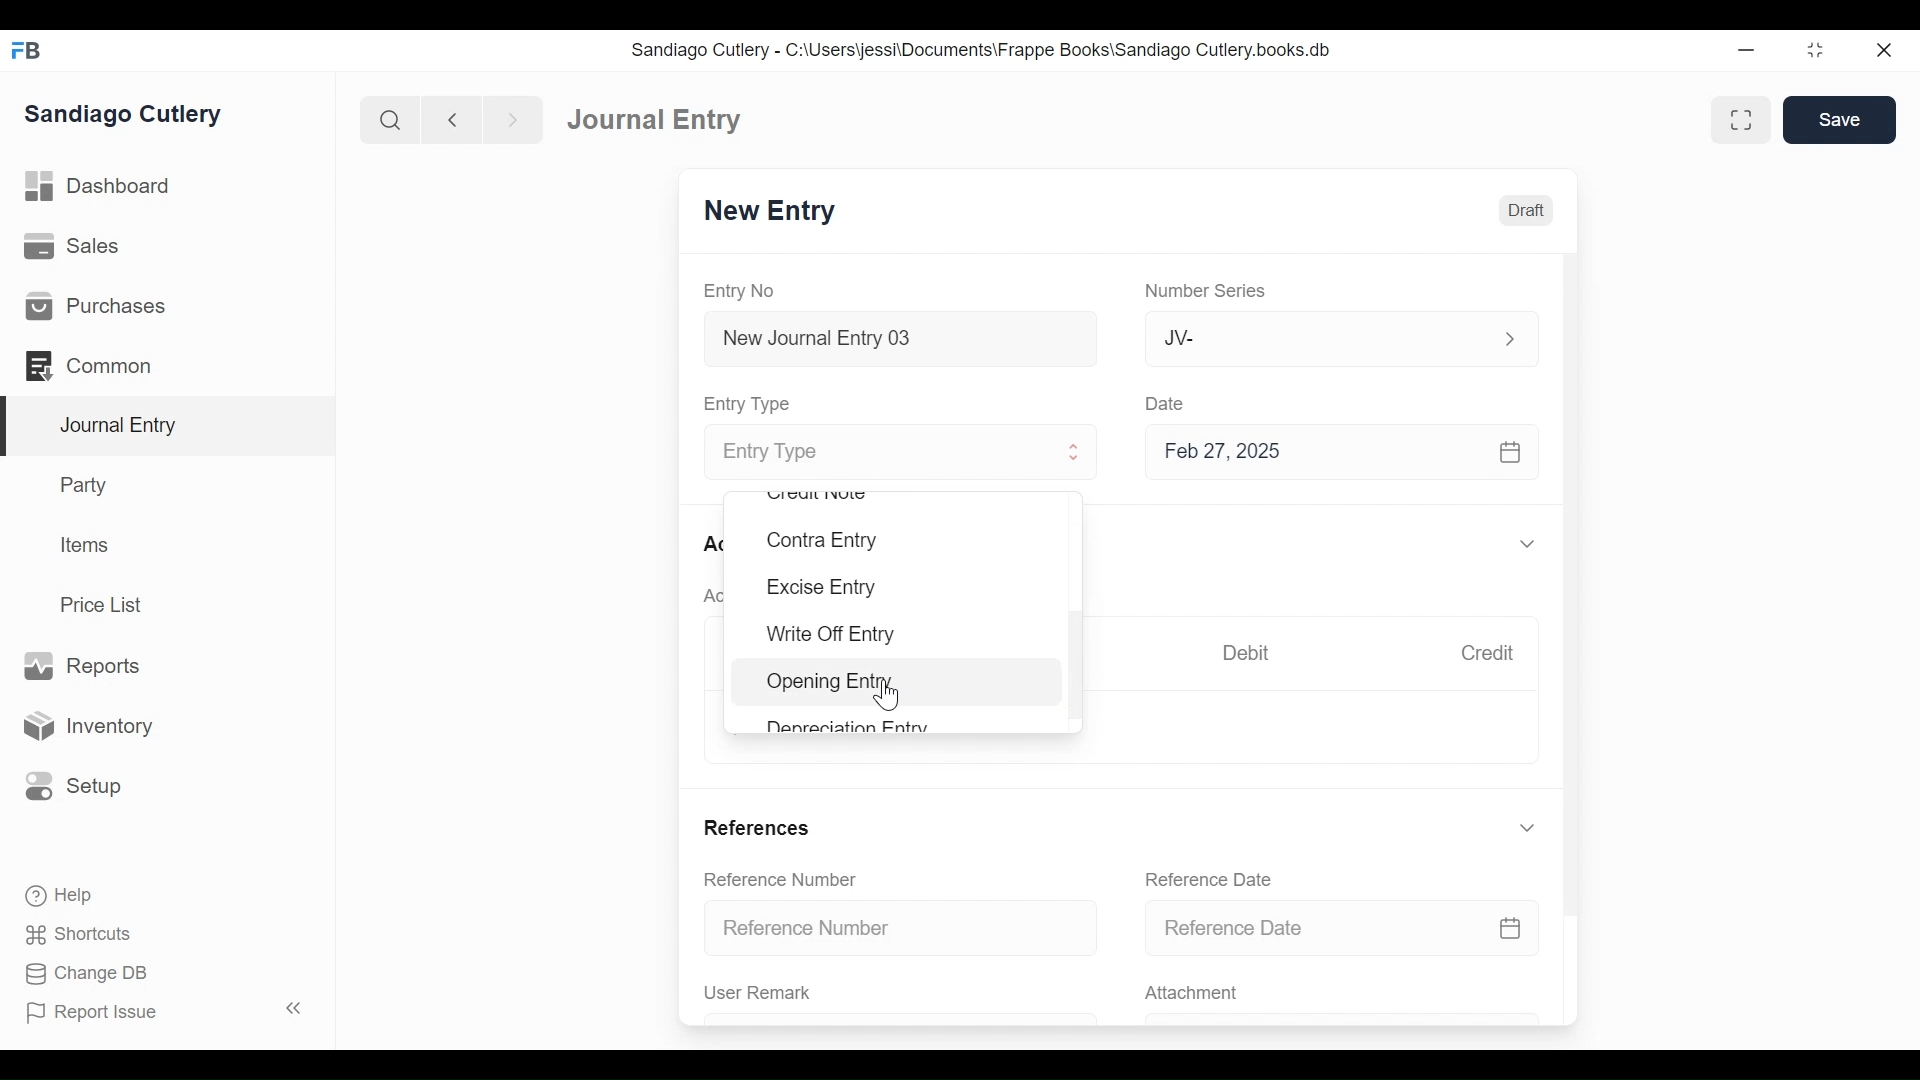 The image size is (1920, 1080). I want to click on Number Series, so click(1203, 292).